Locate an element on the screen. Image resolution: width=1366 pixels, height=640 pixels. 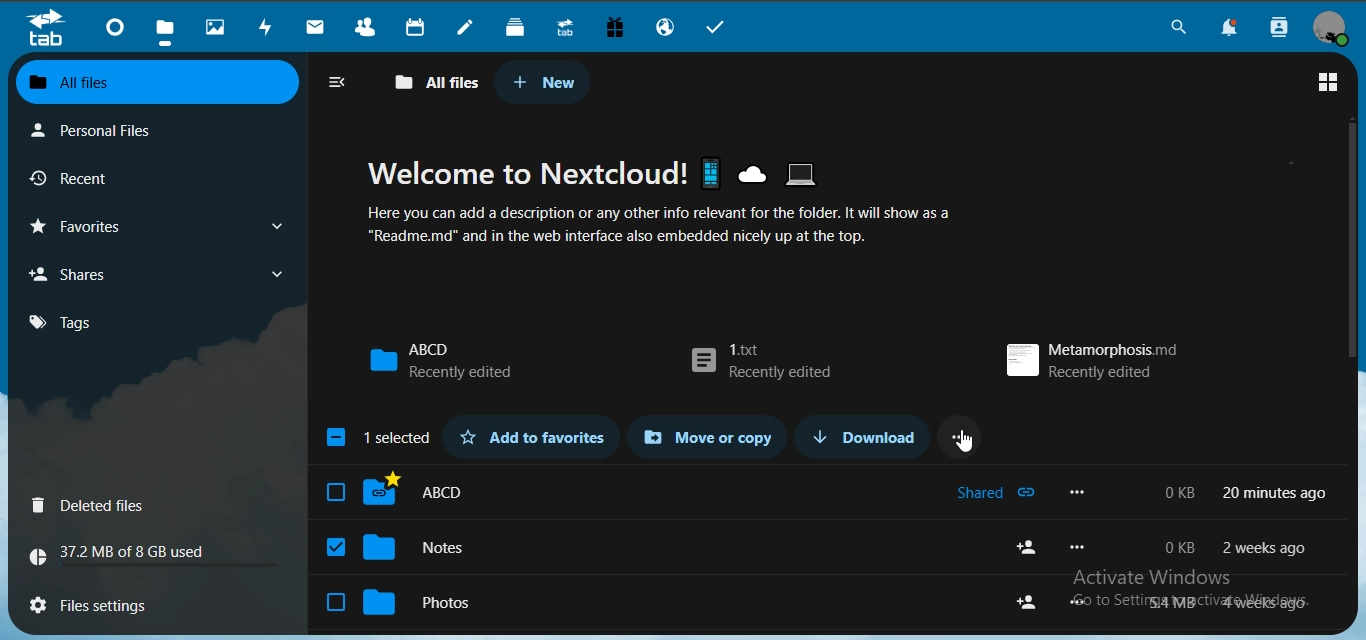
free trial is located at coordinates (615, 26).